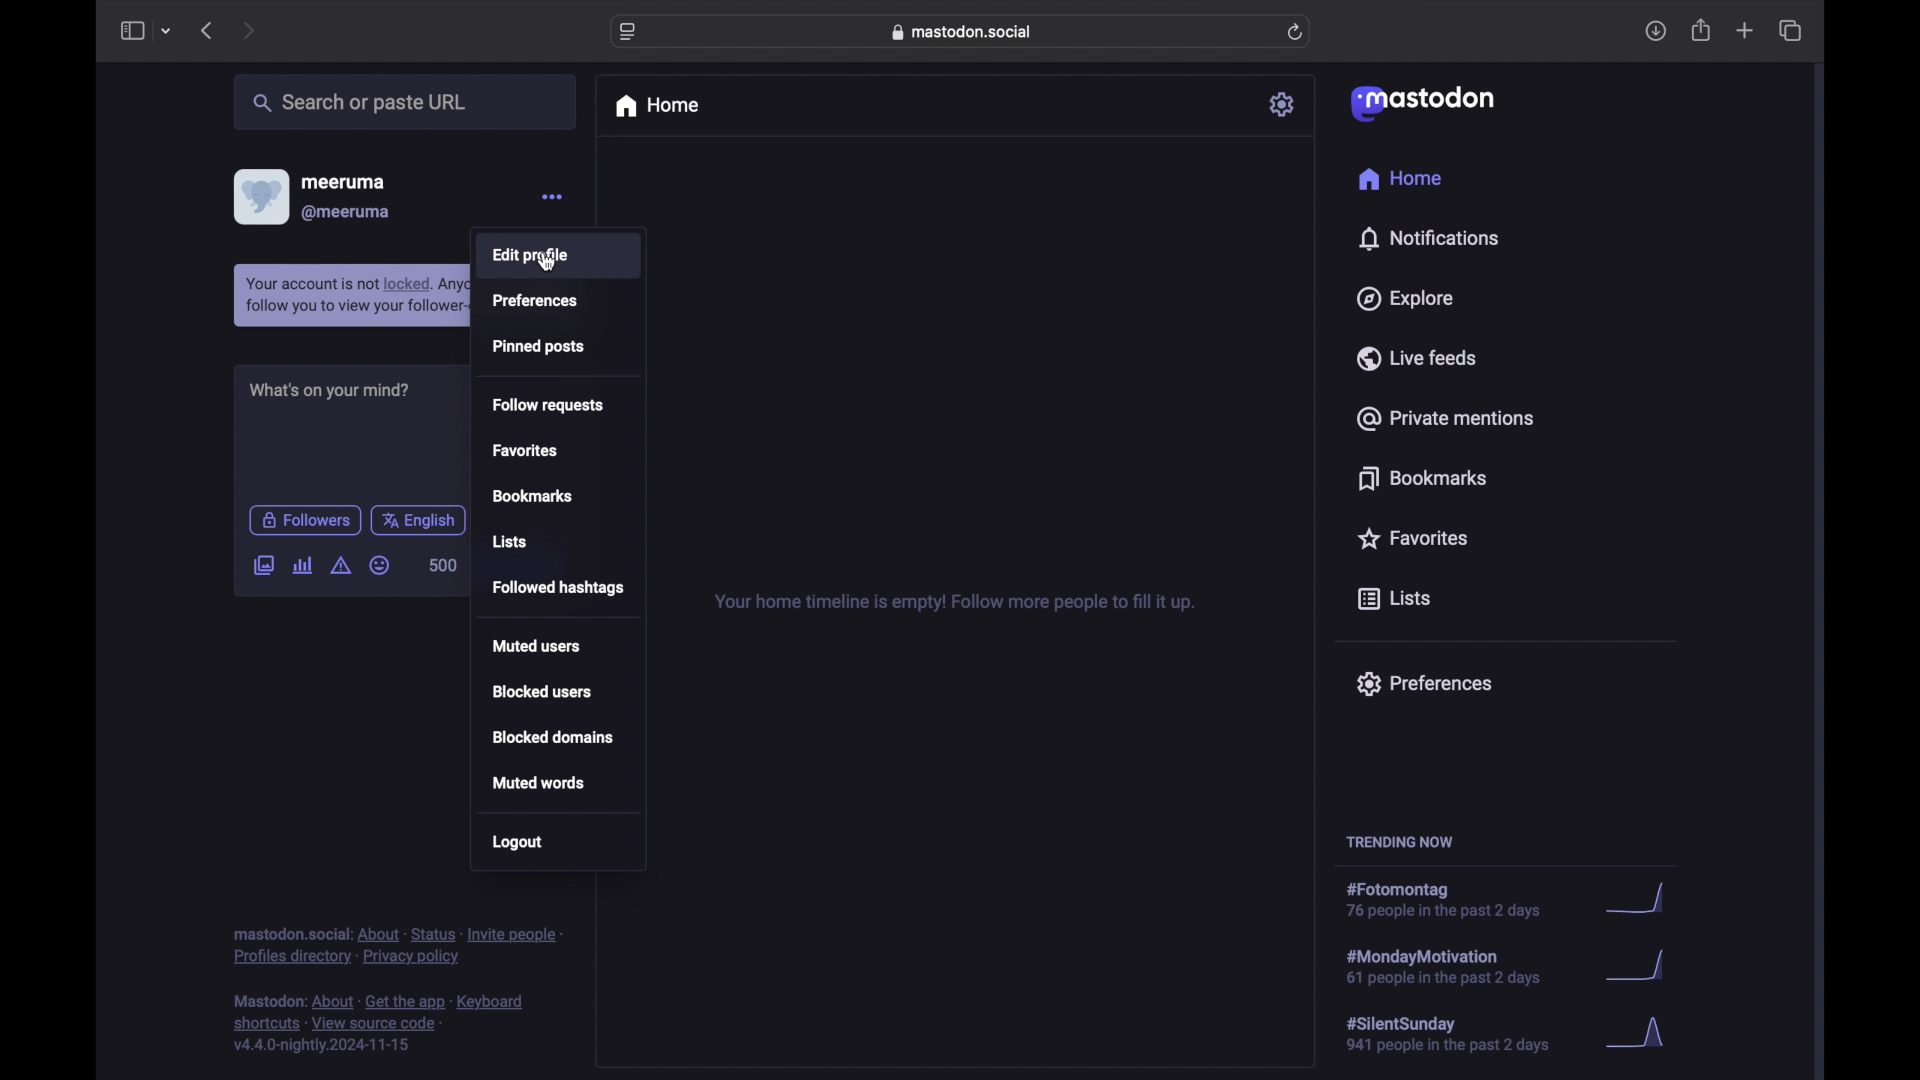 Image resolution: width=1920 pixels, height=1080 pixels. Describe the element at coordinates (1415, 539) in the screenshot. I see `favorites` at that location.